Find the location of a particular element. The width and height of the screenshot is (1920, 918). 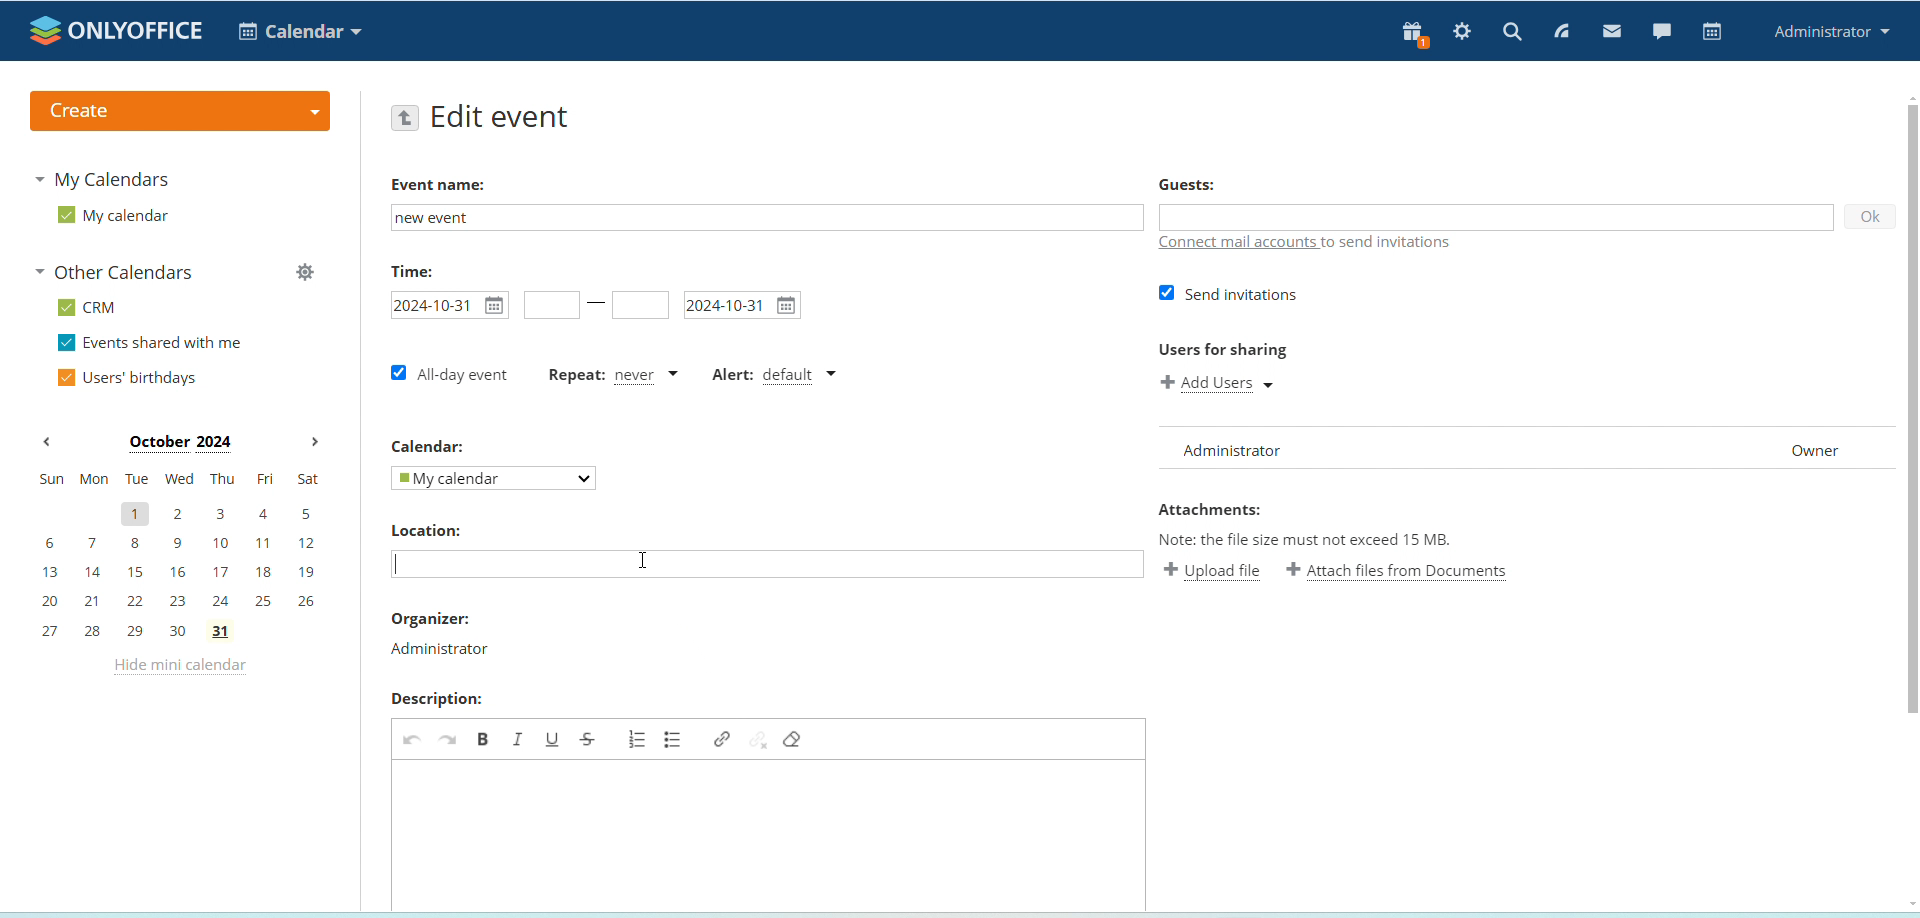

alert type is located at coordinates (777, 374).